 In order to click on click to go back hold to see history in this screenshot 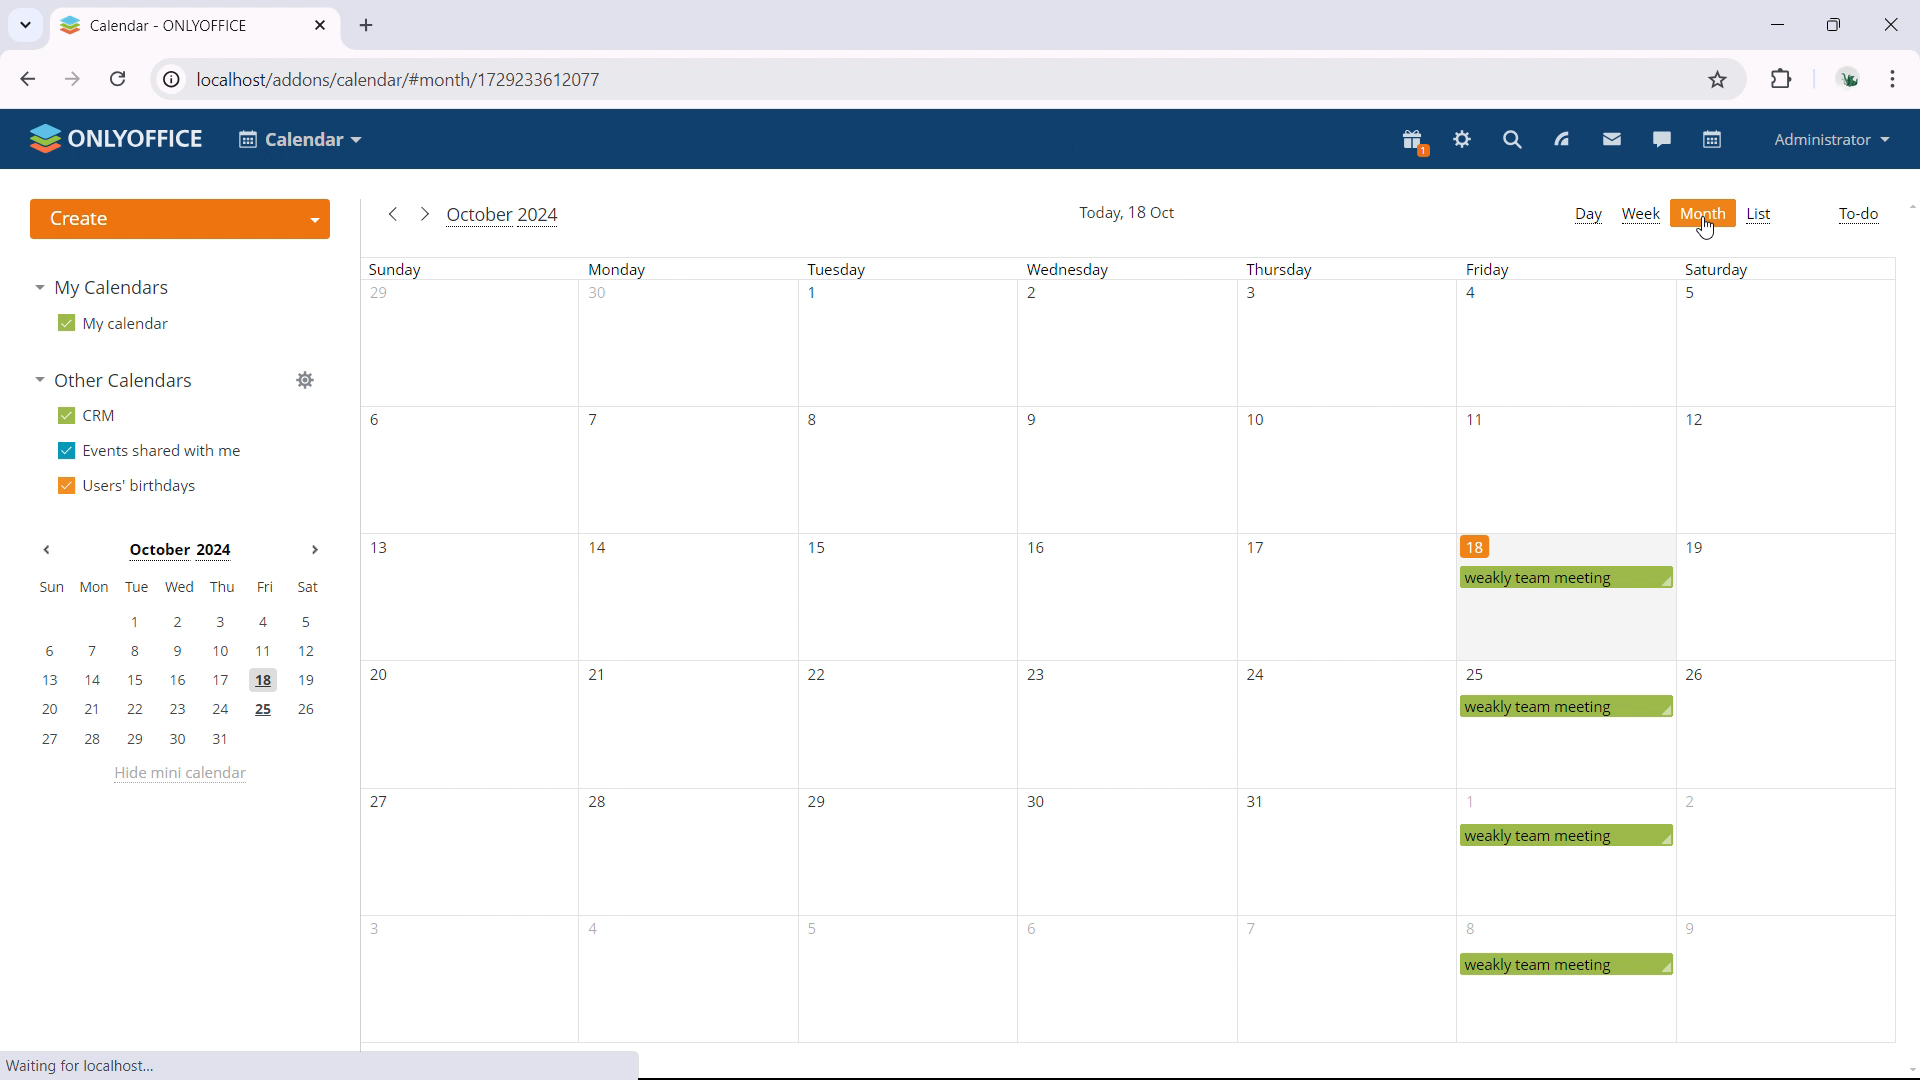, I will do `click(29, 79)`.